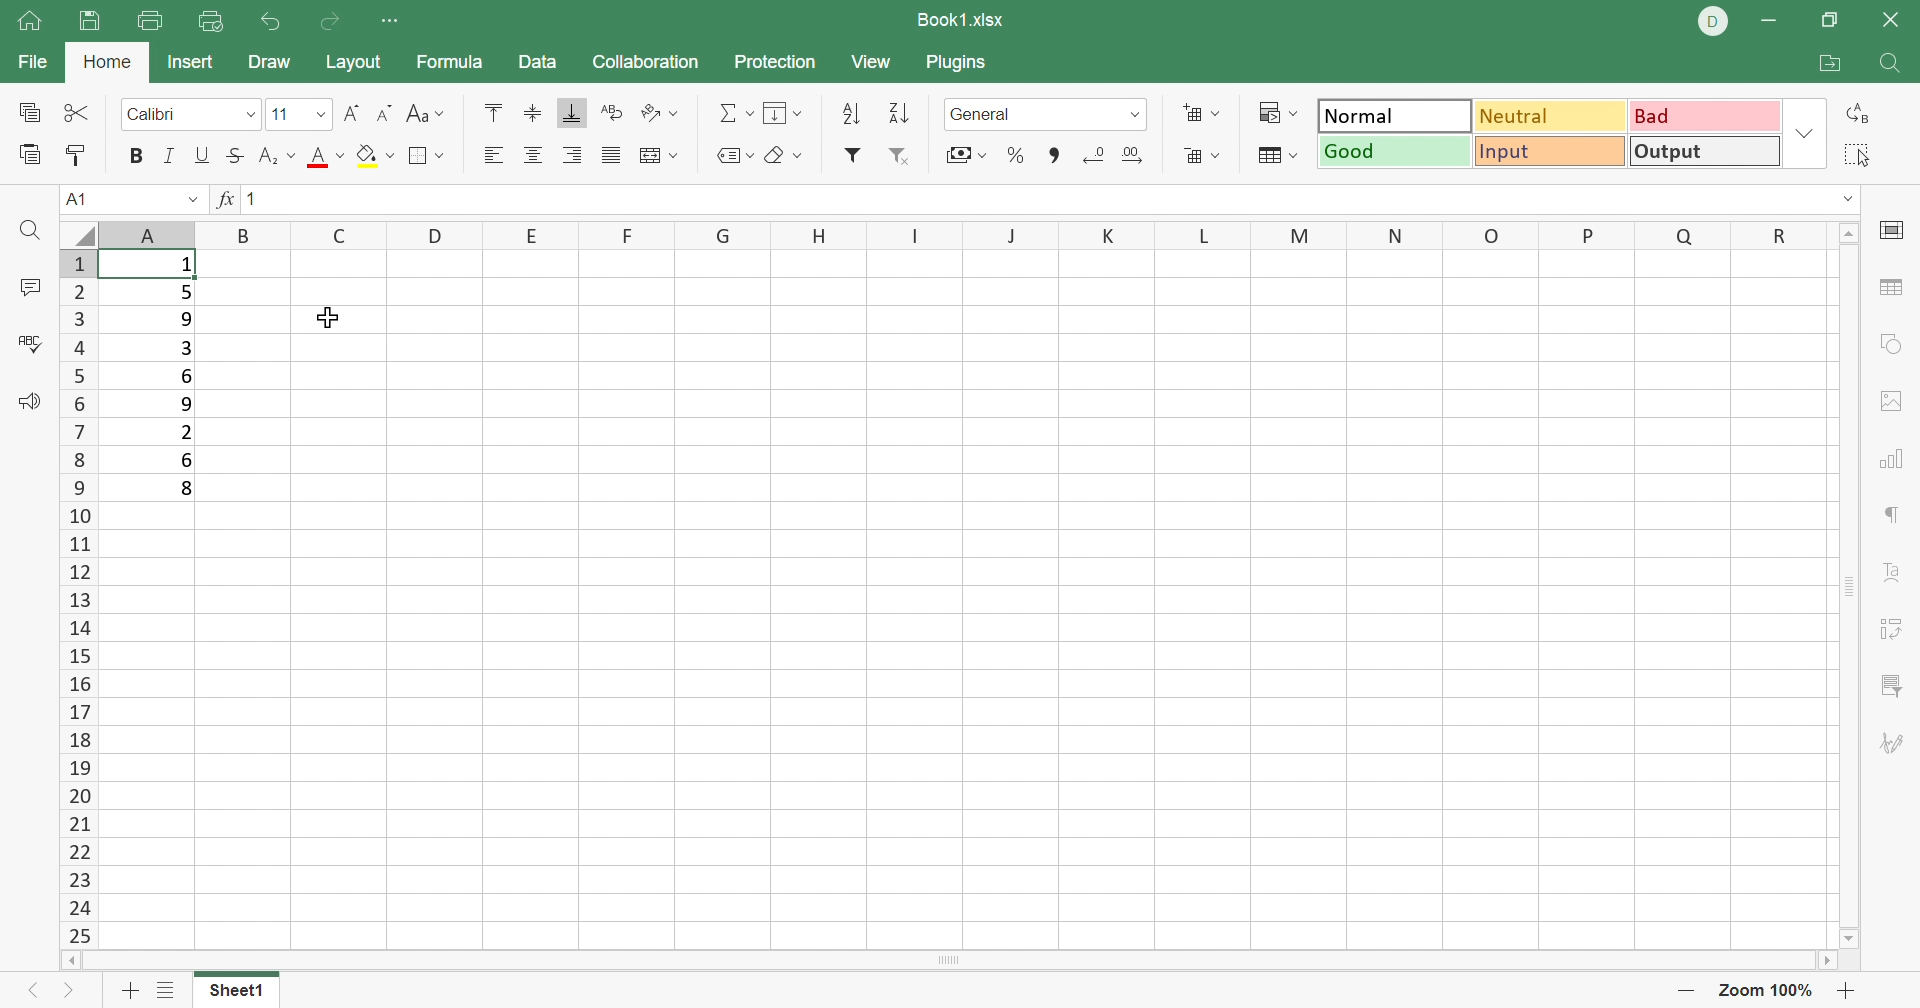 This screenshot has width=1920, height=1008. I want to click on 6, so click(188, 377).